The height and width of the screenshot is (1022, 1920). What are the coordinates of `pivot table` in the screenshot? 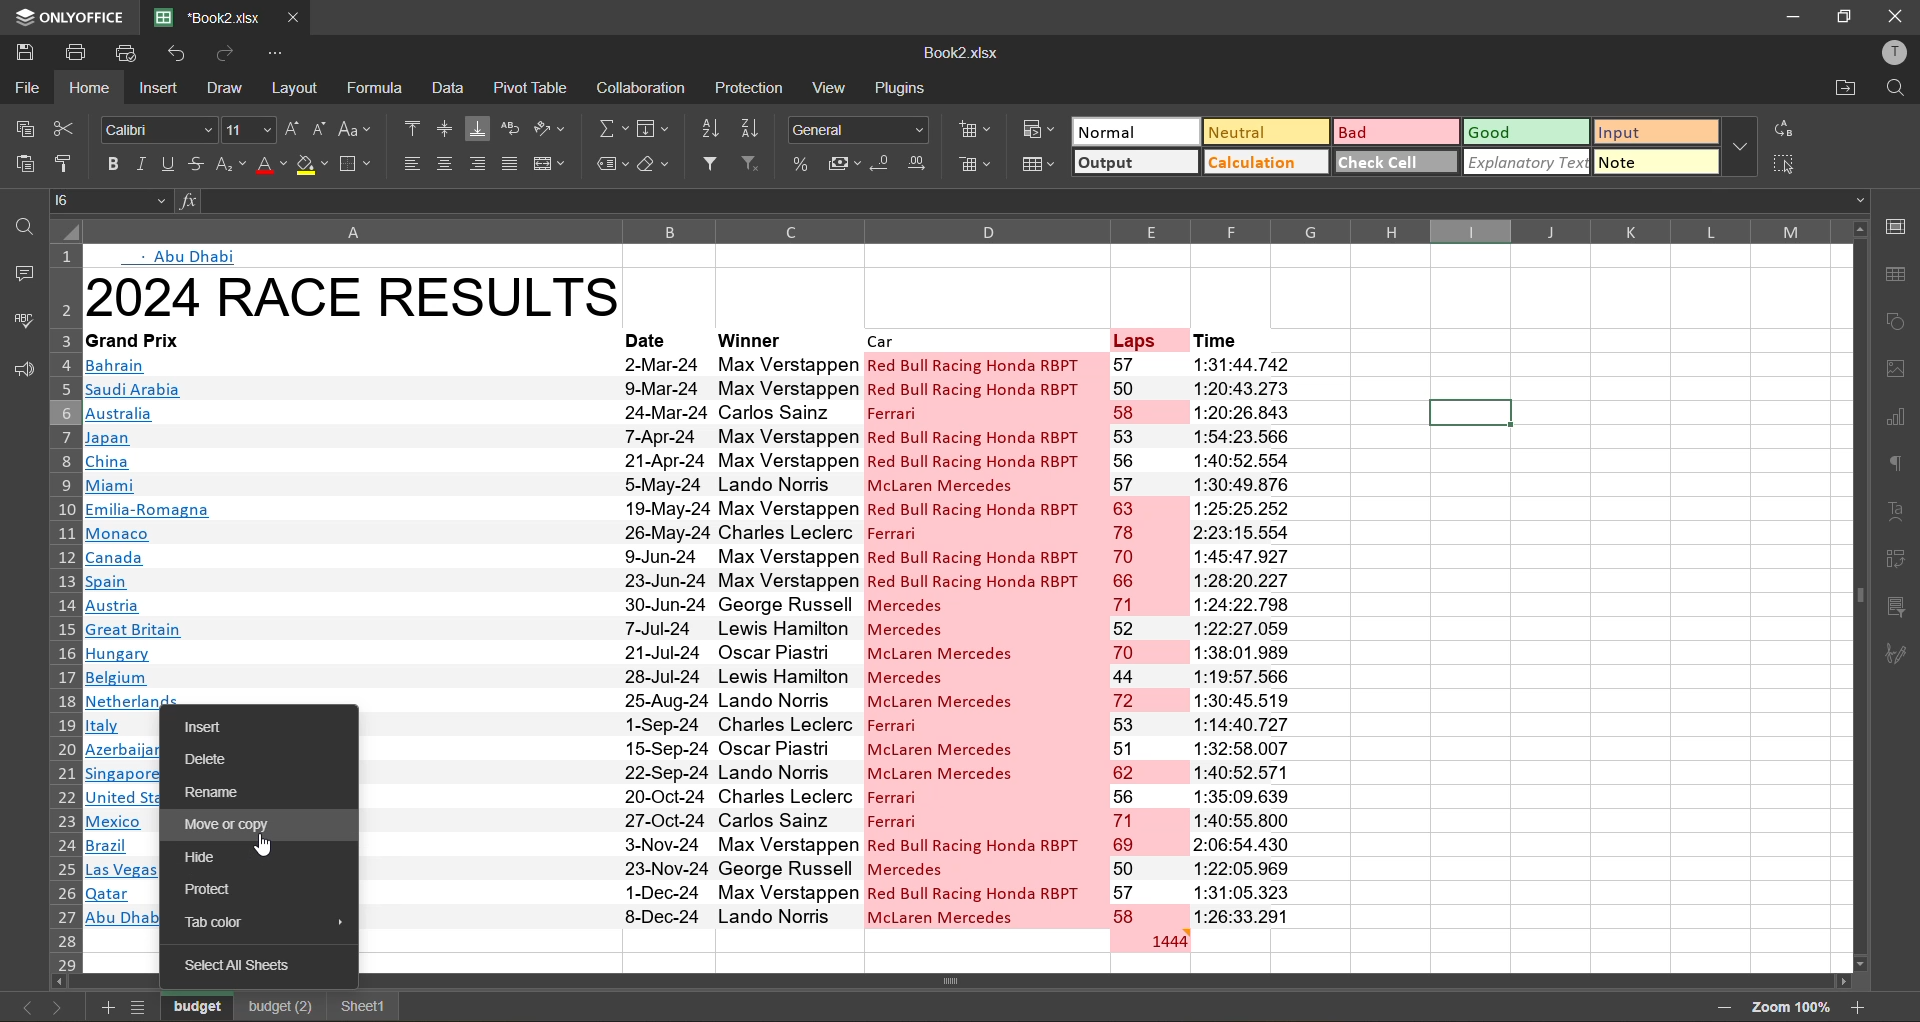 It's located at (533, 86).